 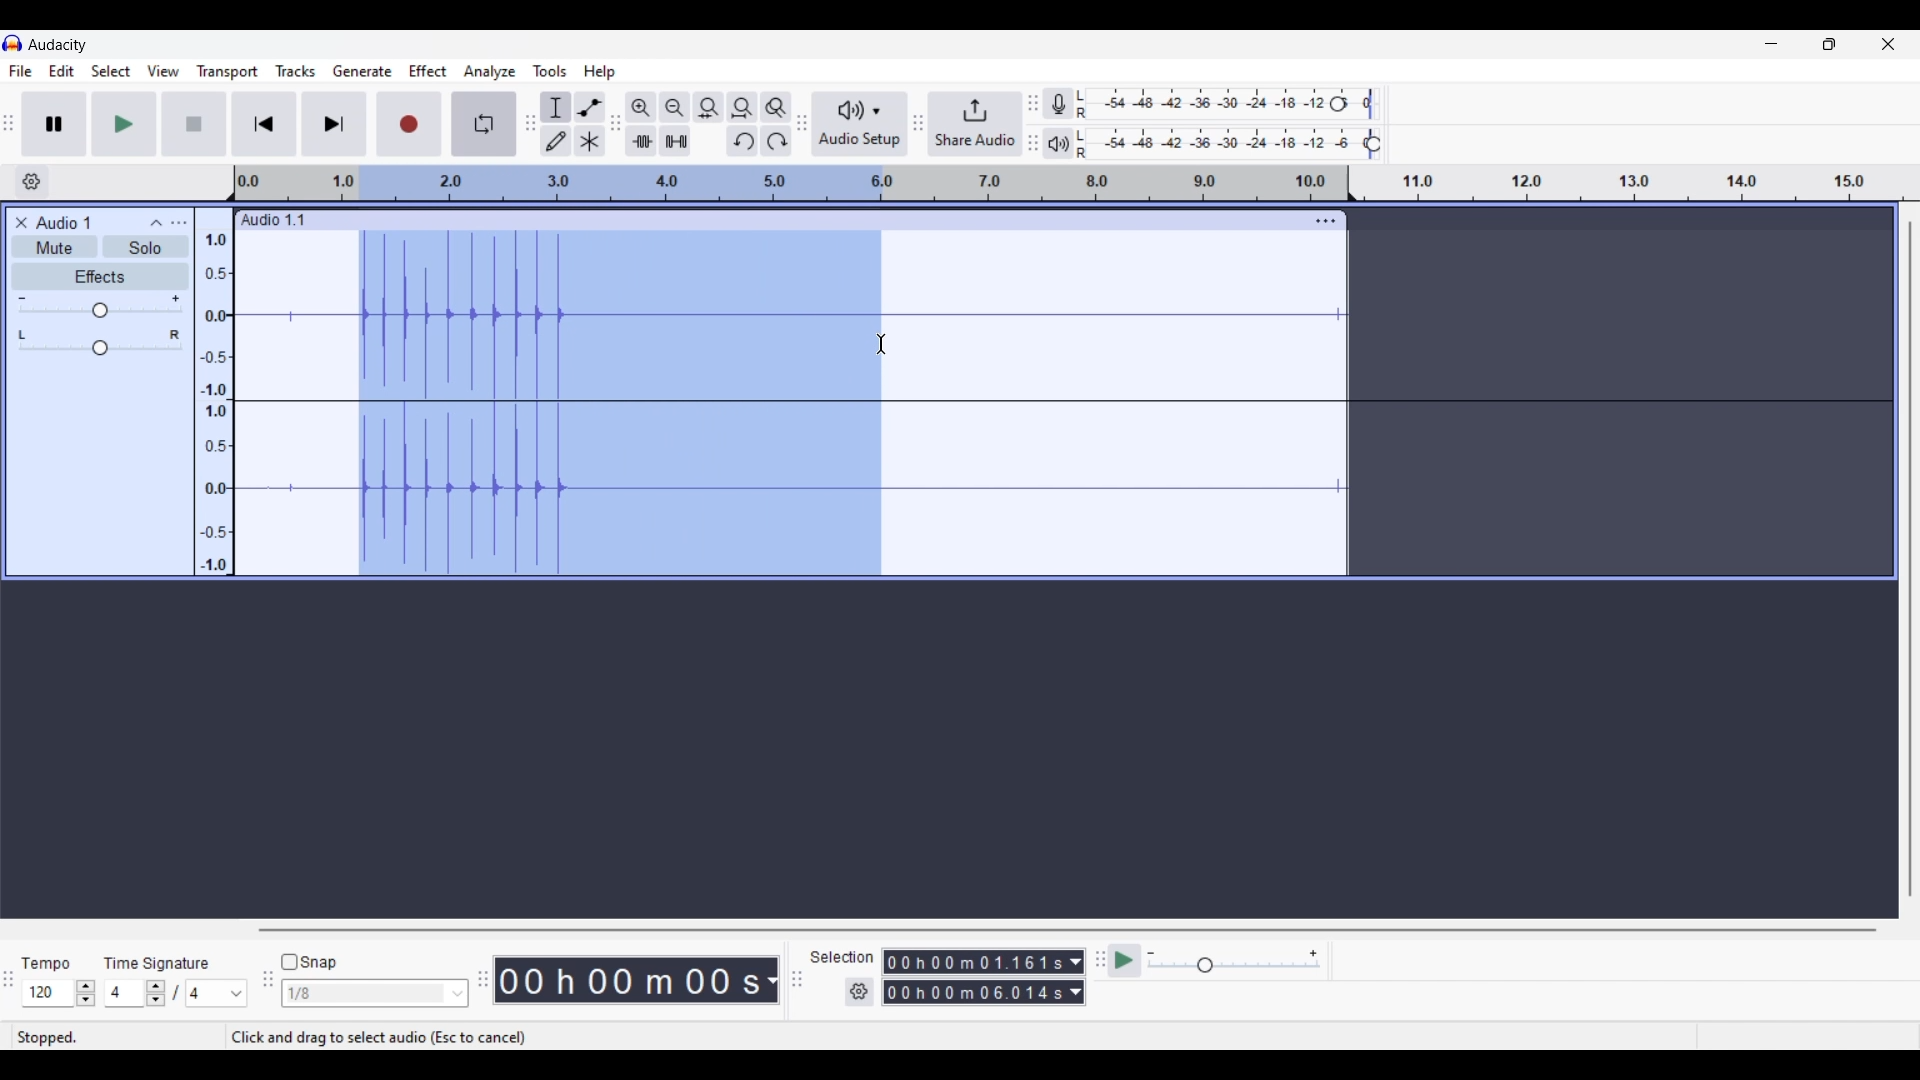 I want to click on Recording level, so click(x=1205, y=104).